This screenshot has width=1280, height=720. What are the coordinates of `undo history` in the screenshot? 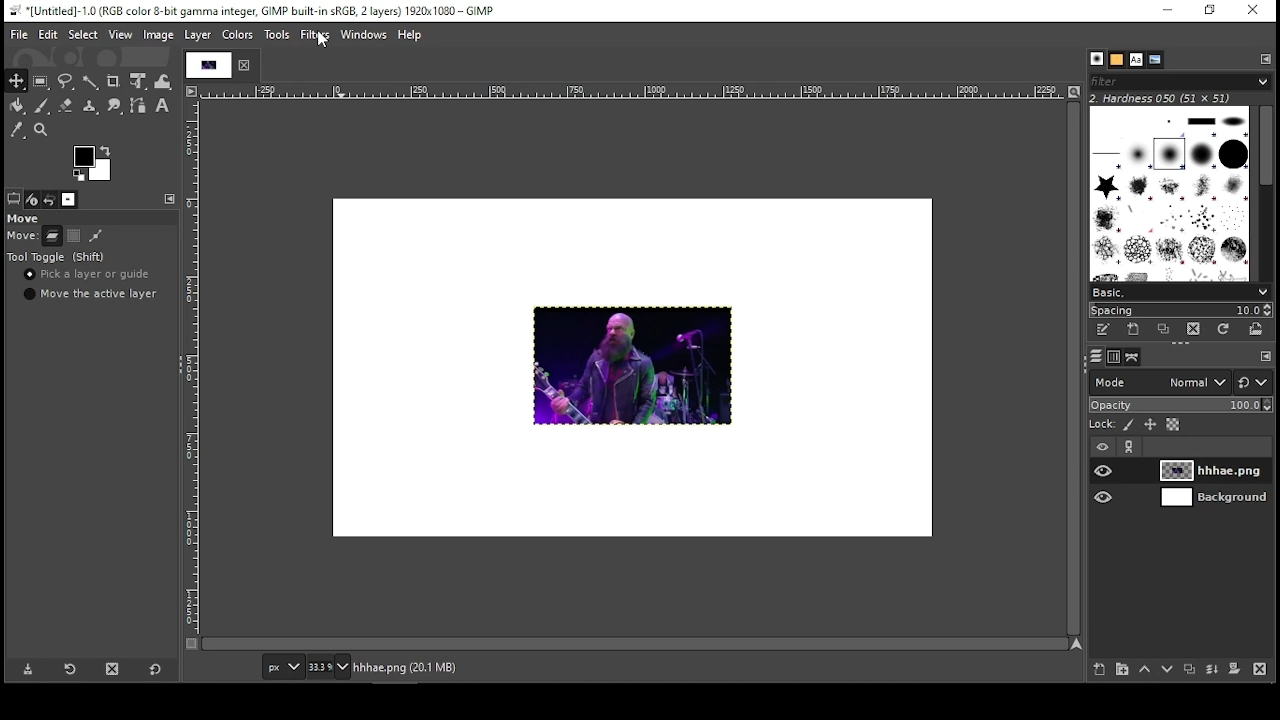 It's located at (48, 199).